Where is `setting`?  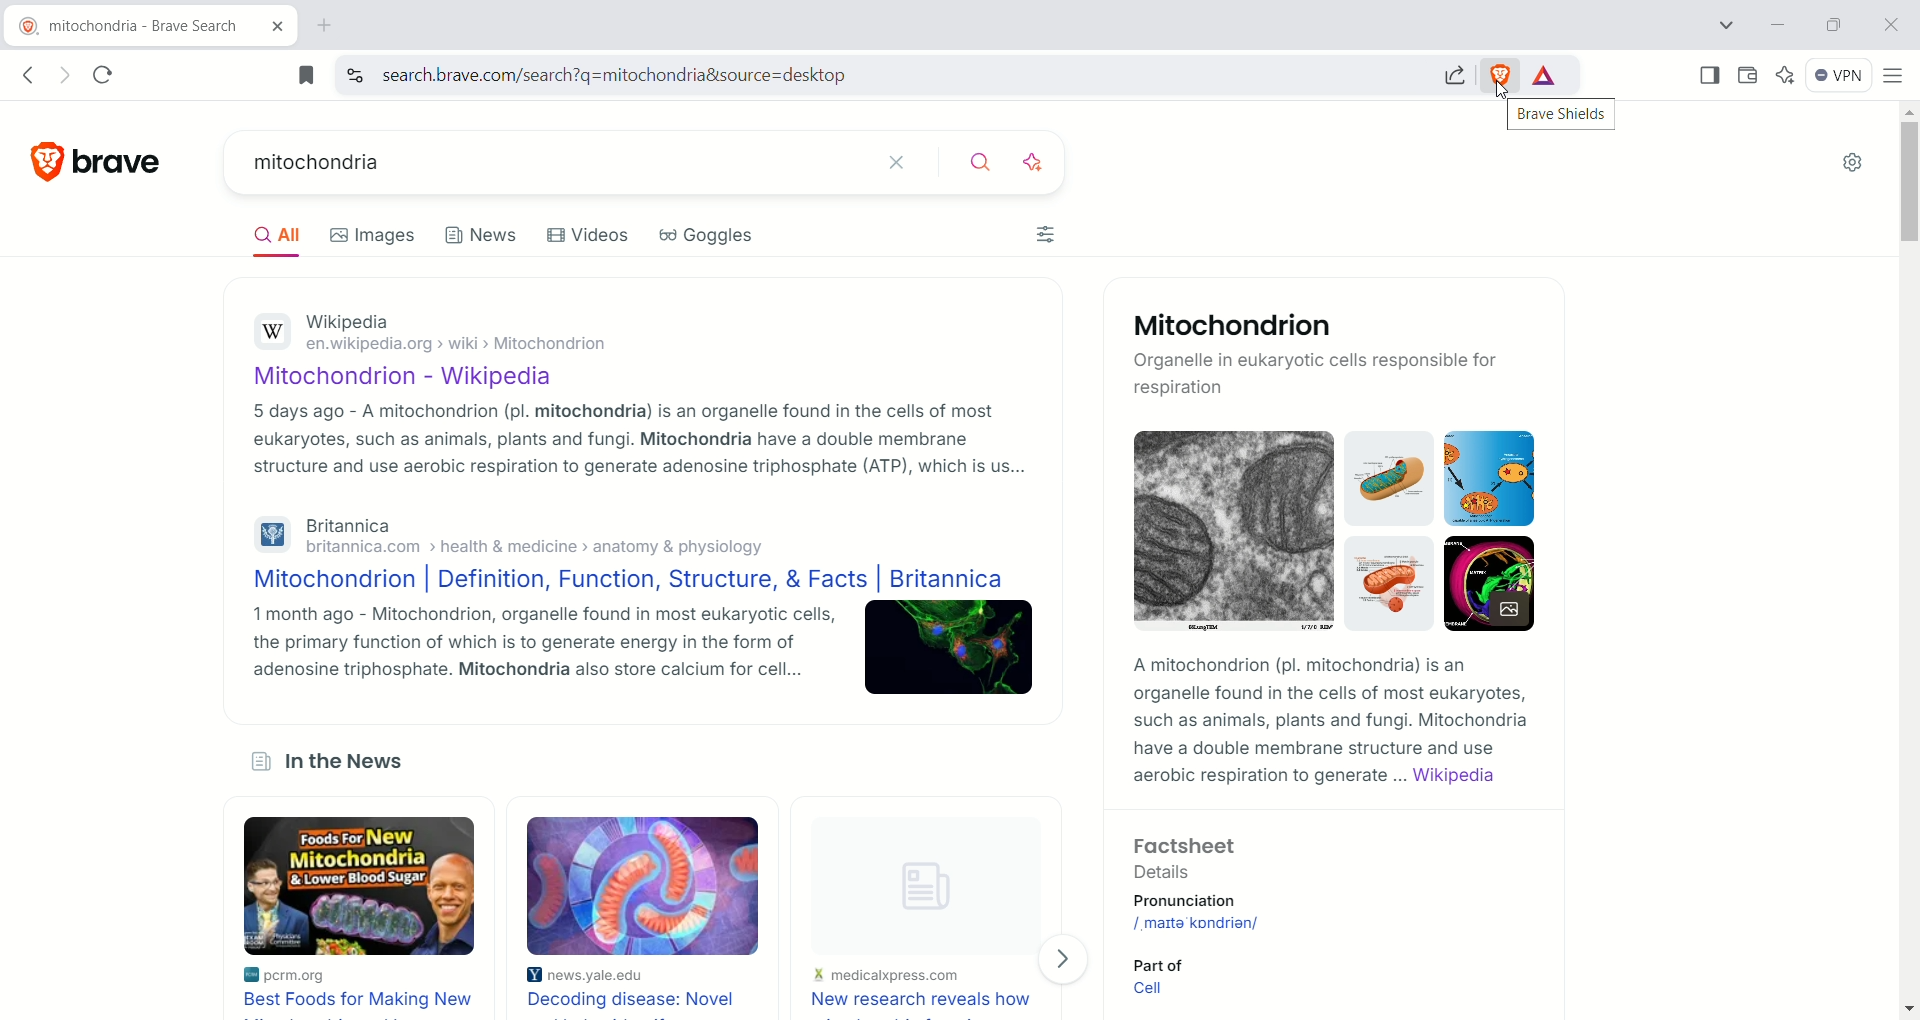
setting is located at coordinates (1849, 167).